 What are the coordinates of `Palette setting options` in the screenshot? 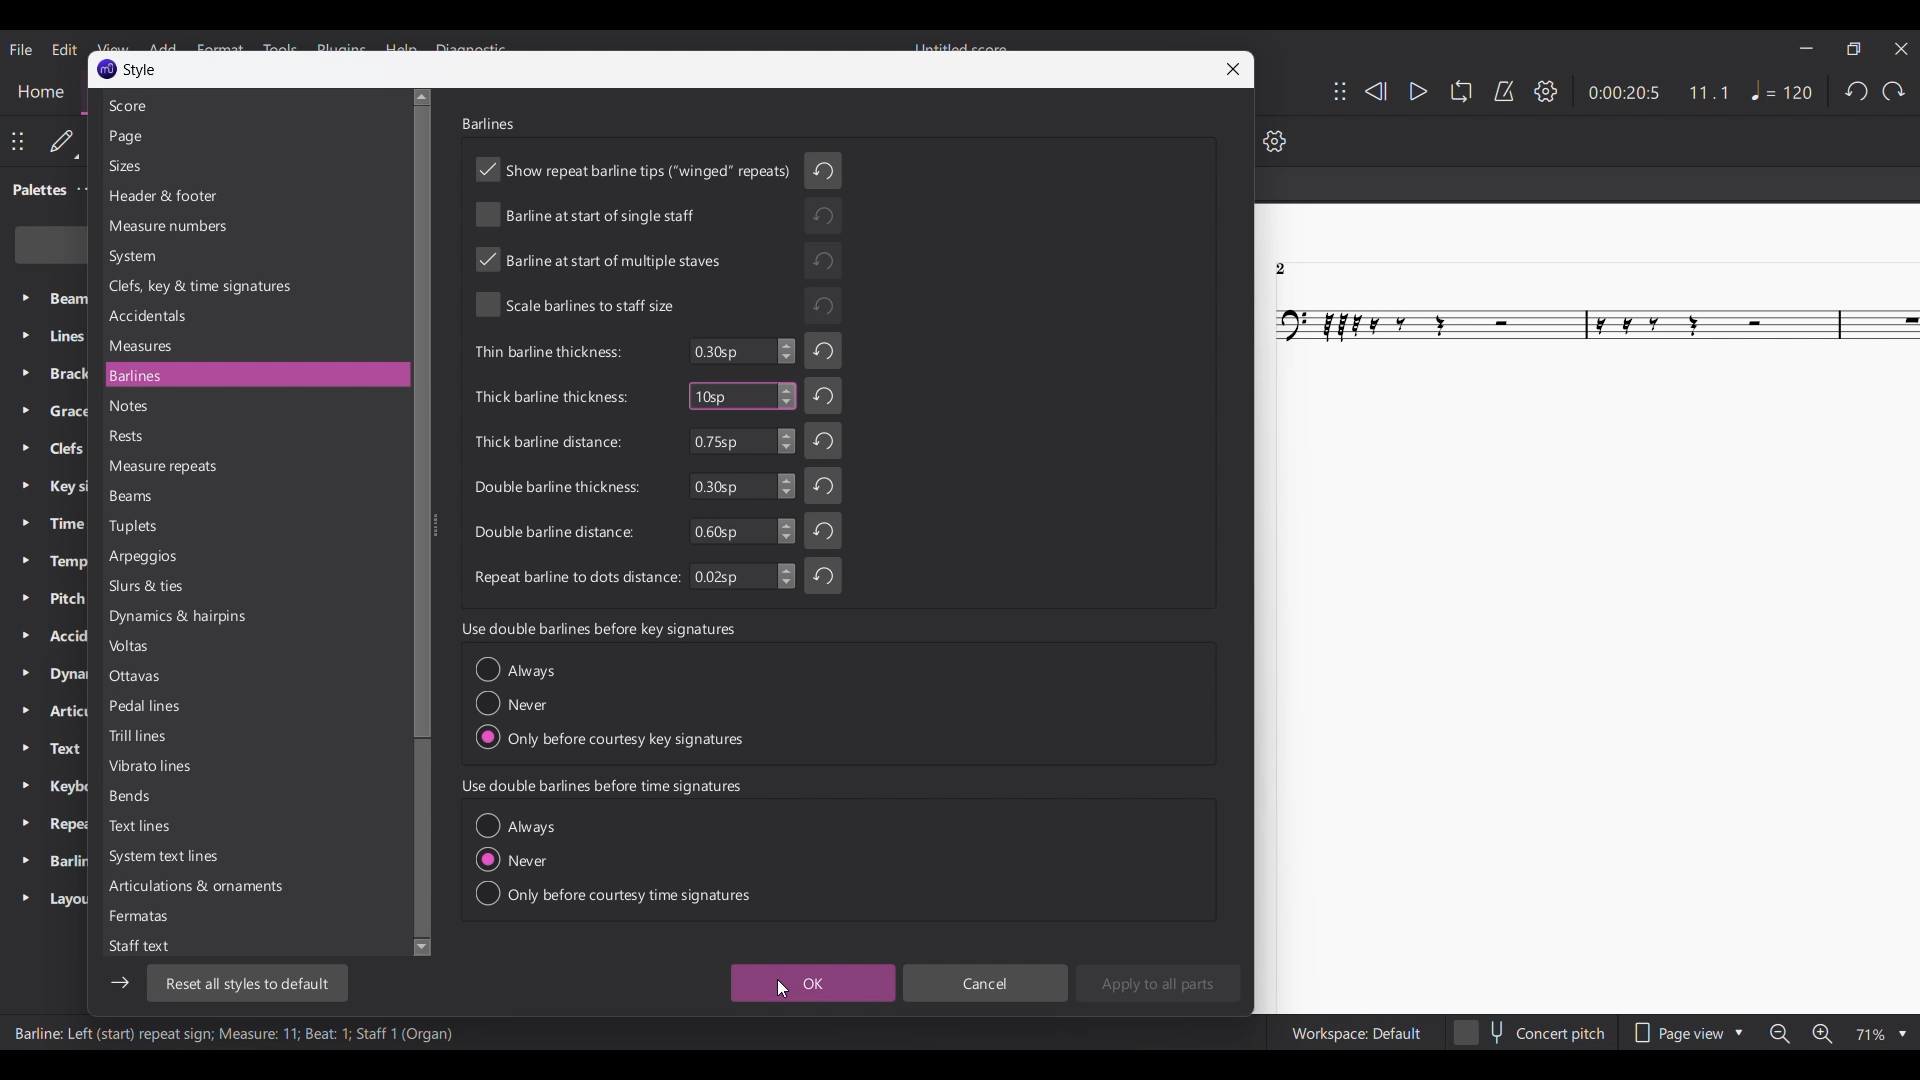 It's located at (66, 601).